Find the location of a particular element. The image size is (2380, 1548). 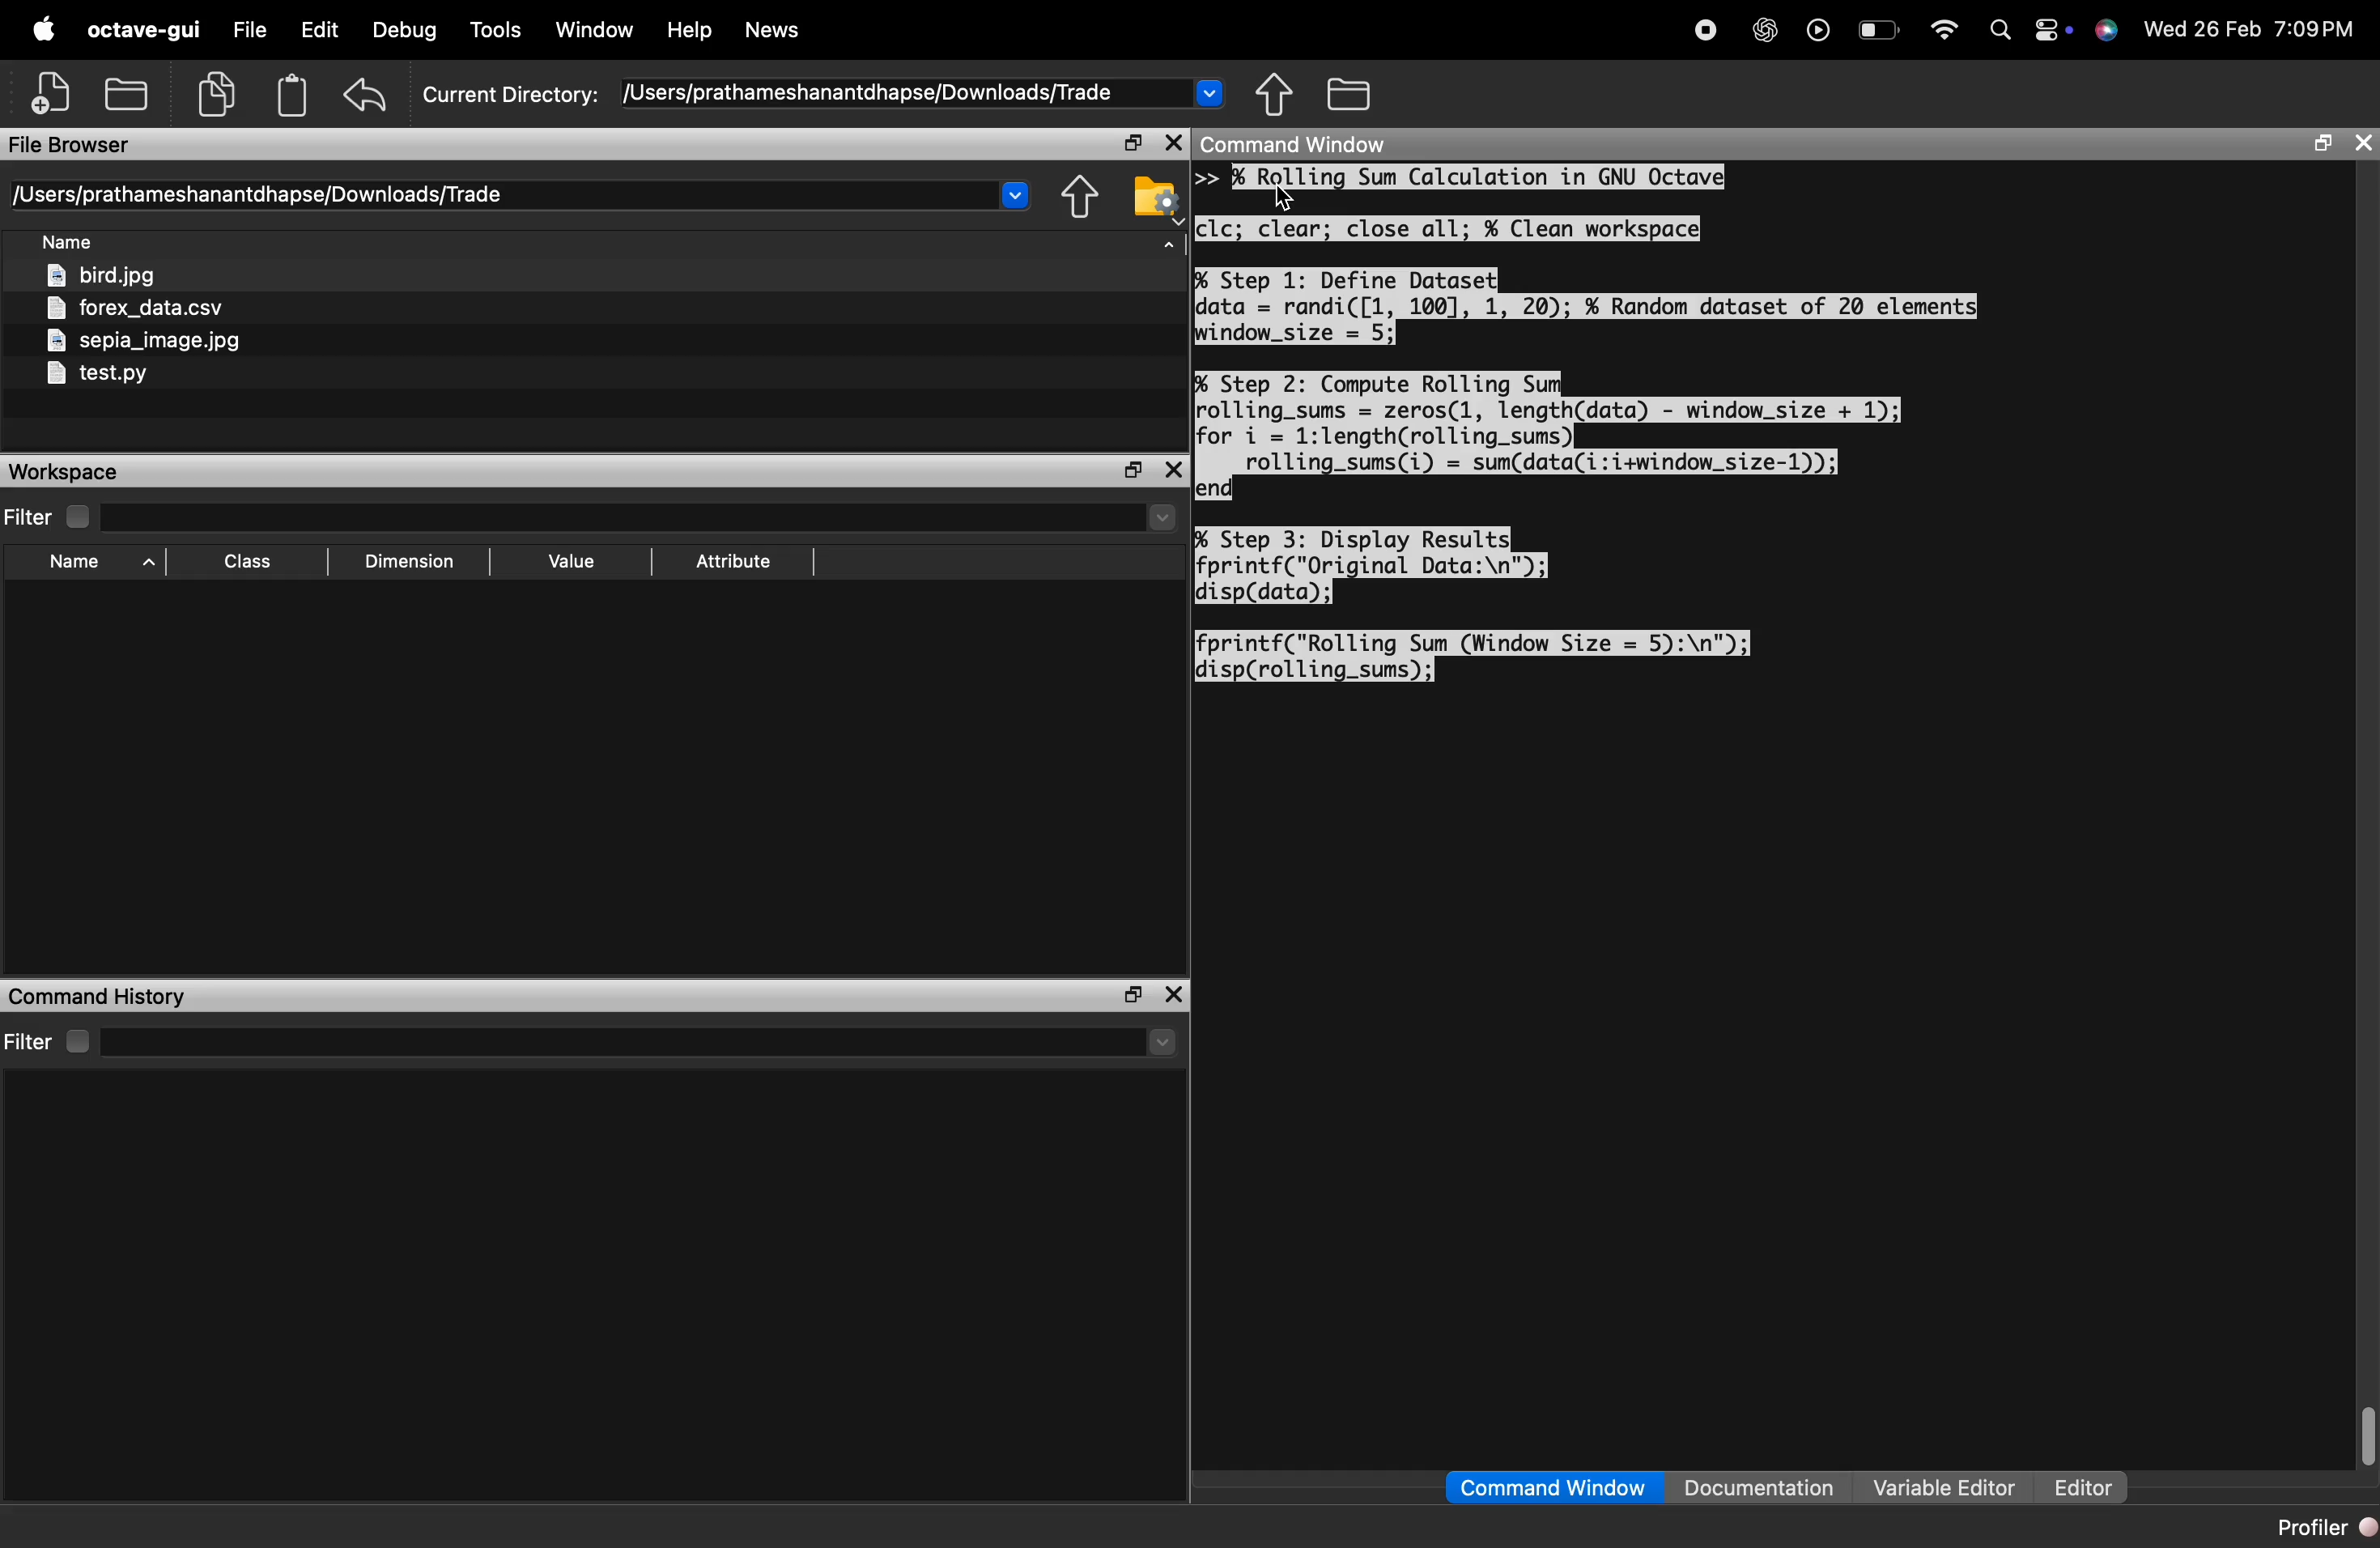

filter is located at coordinates (53, 1040).